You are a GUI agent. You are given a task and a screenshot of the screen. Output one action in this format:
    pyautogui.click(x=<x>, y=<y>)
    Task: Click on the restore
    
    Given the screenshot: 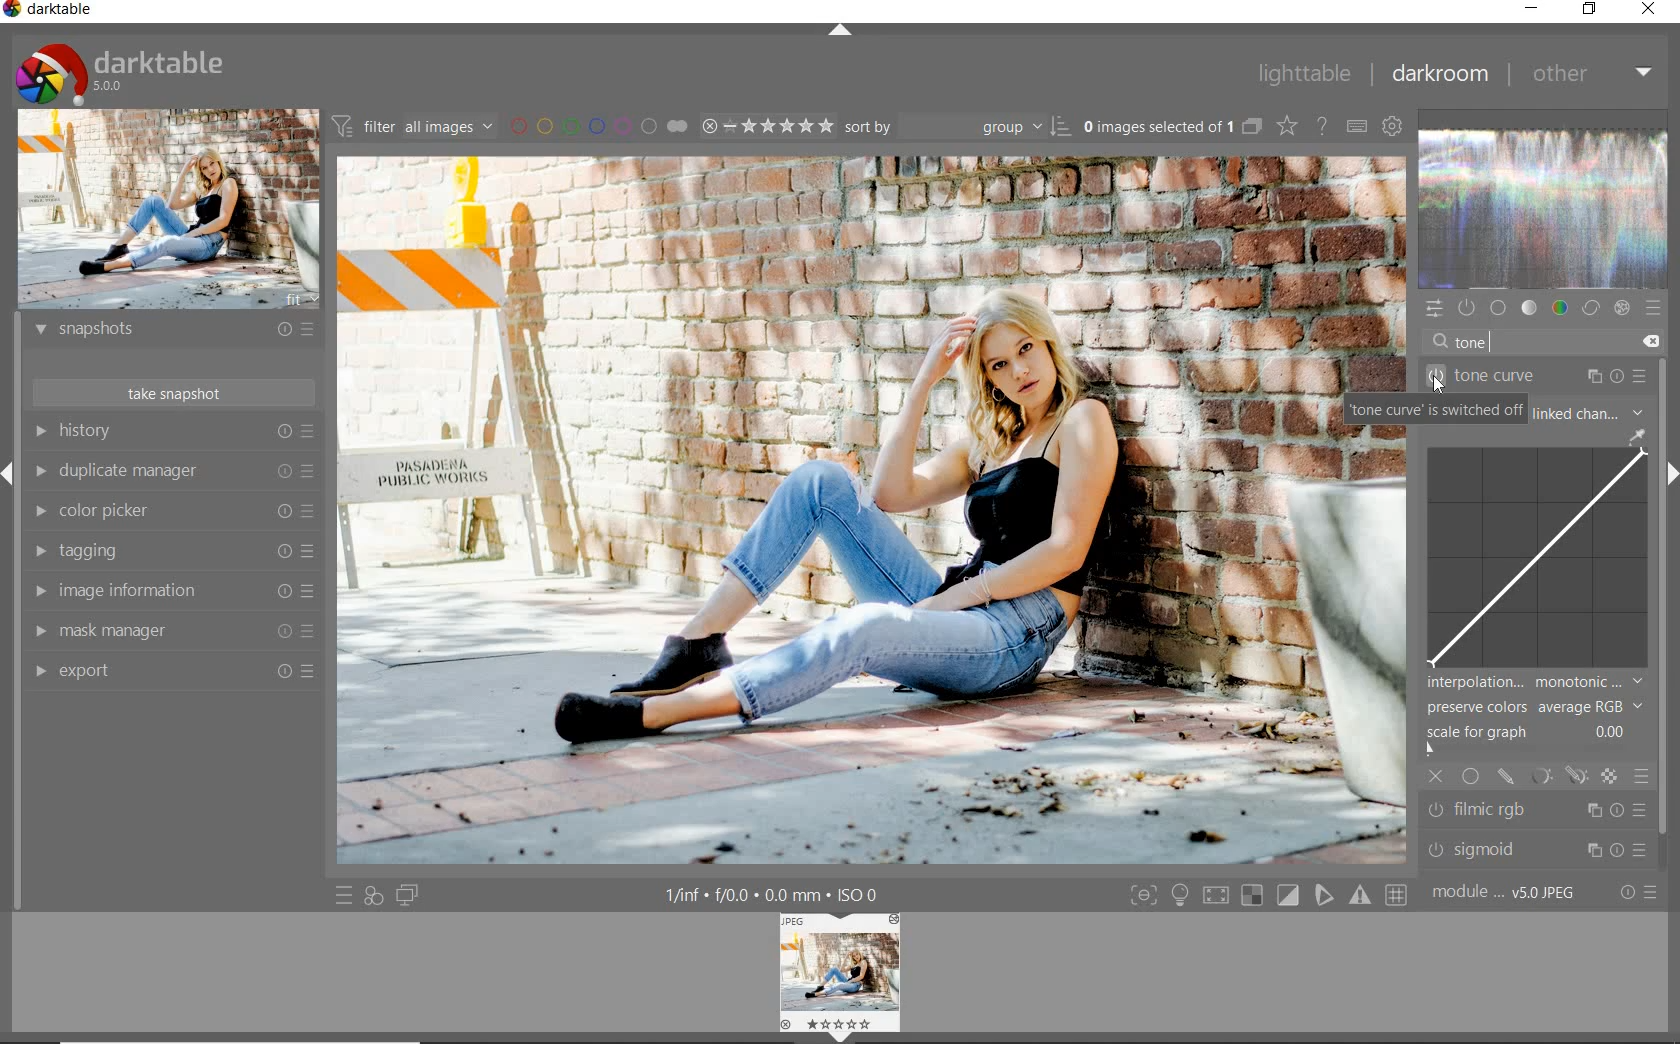 What is the action you would take?
    pyautogui.click(x=1590, y=10)
    